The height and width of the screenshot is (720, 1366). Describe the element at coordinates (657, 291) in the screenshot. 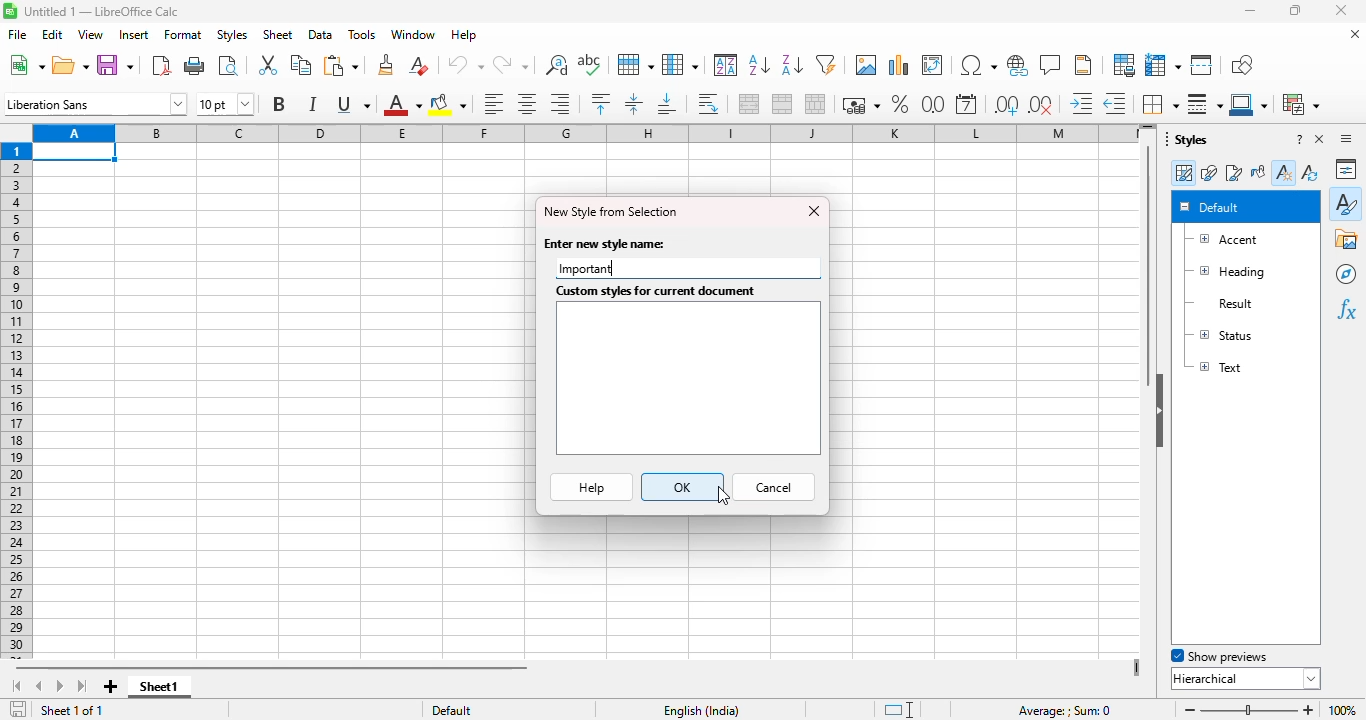

I see `custom styles for current document` at that location.